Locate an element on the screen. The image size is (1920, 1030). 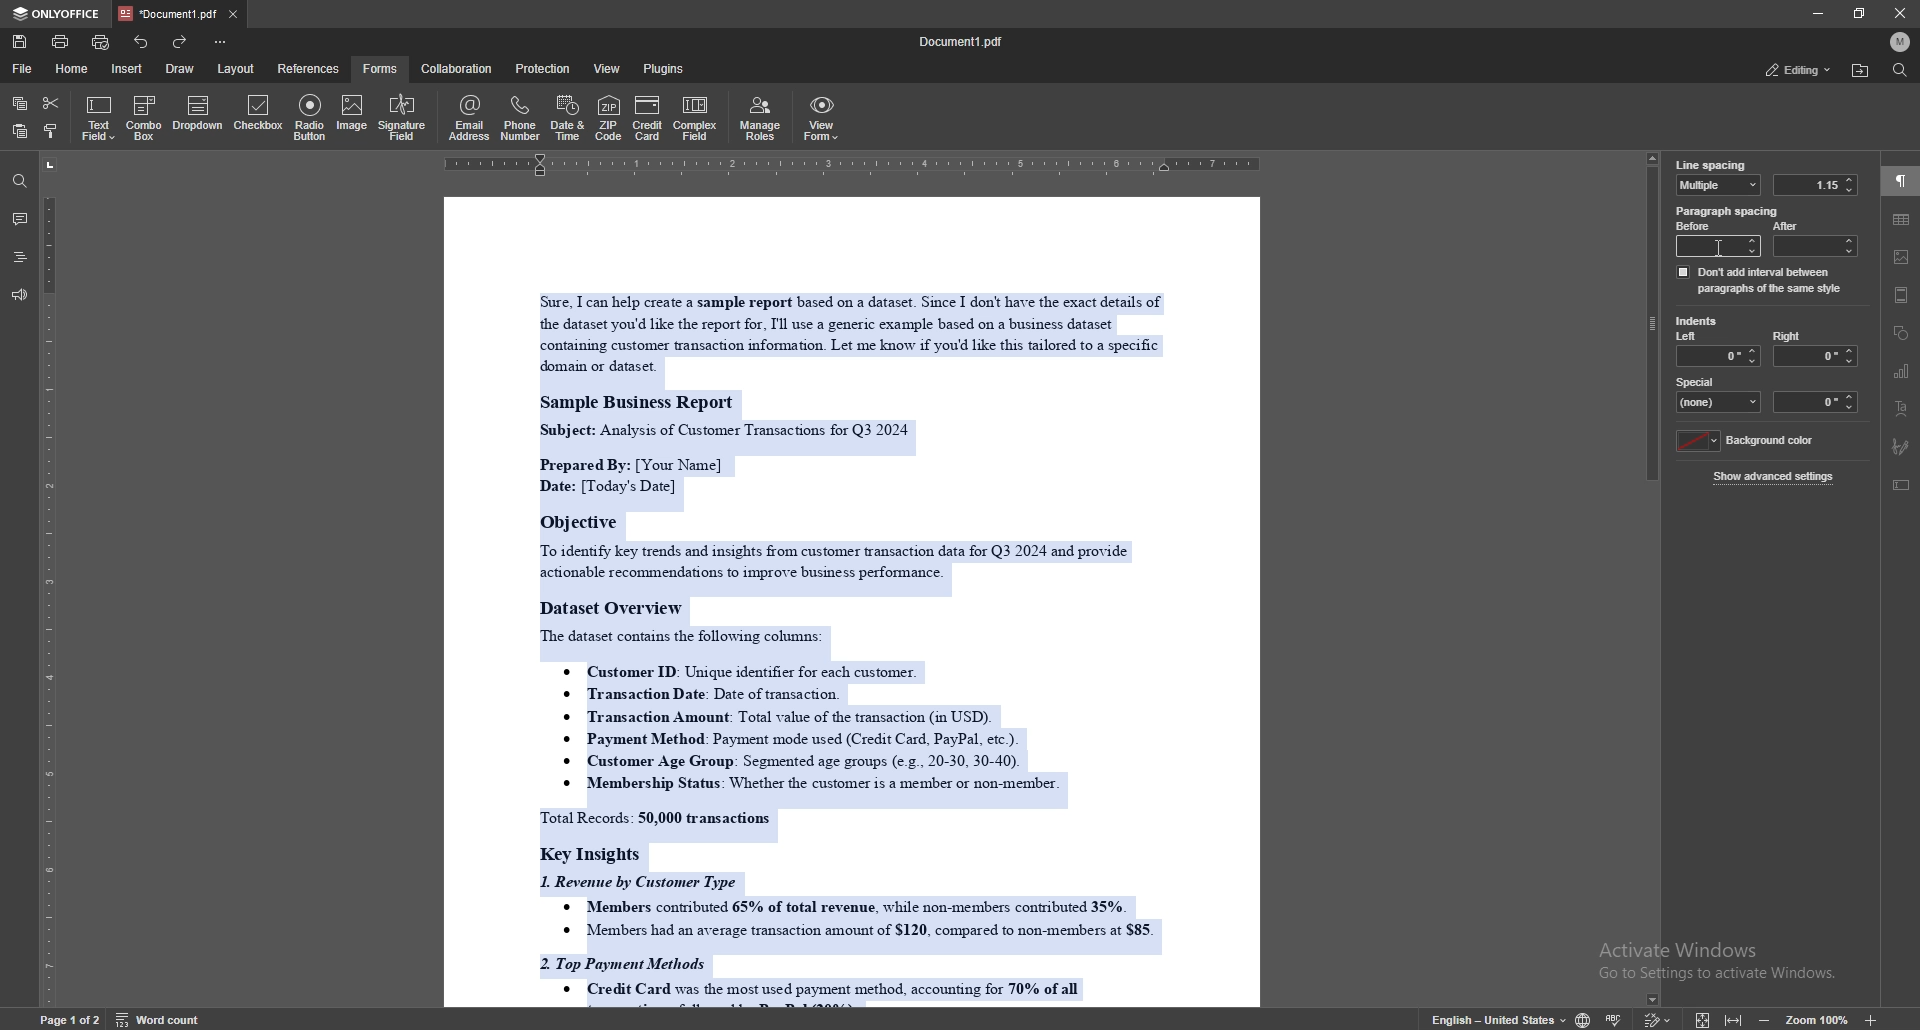
close tab is located at coordinates (233, 13).